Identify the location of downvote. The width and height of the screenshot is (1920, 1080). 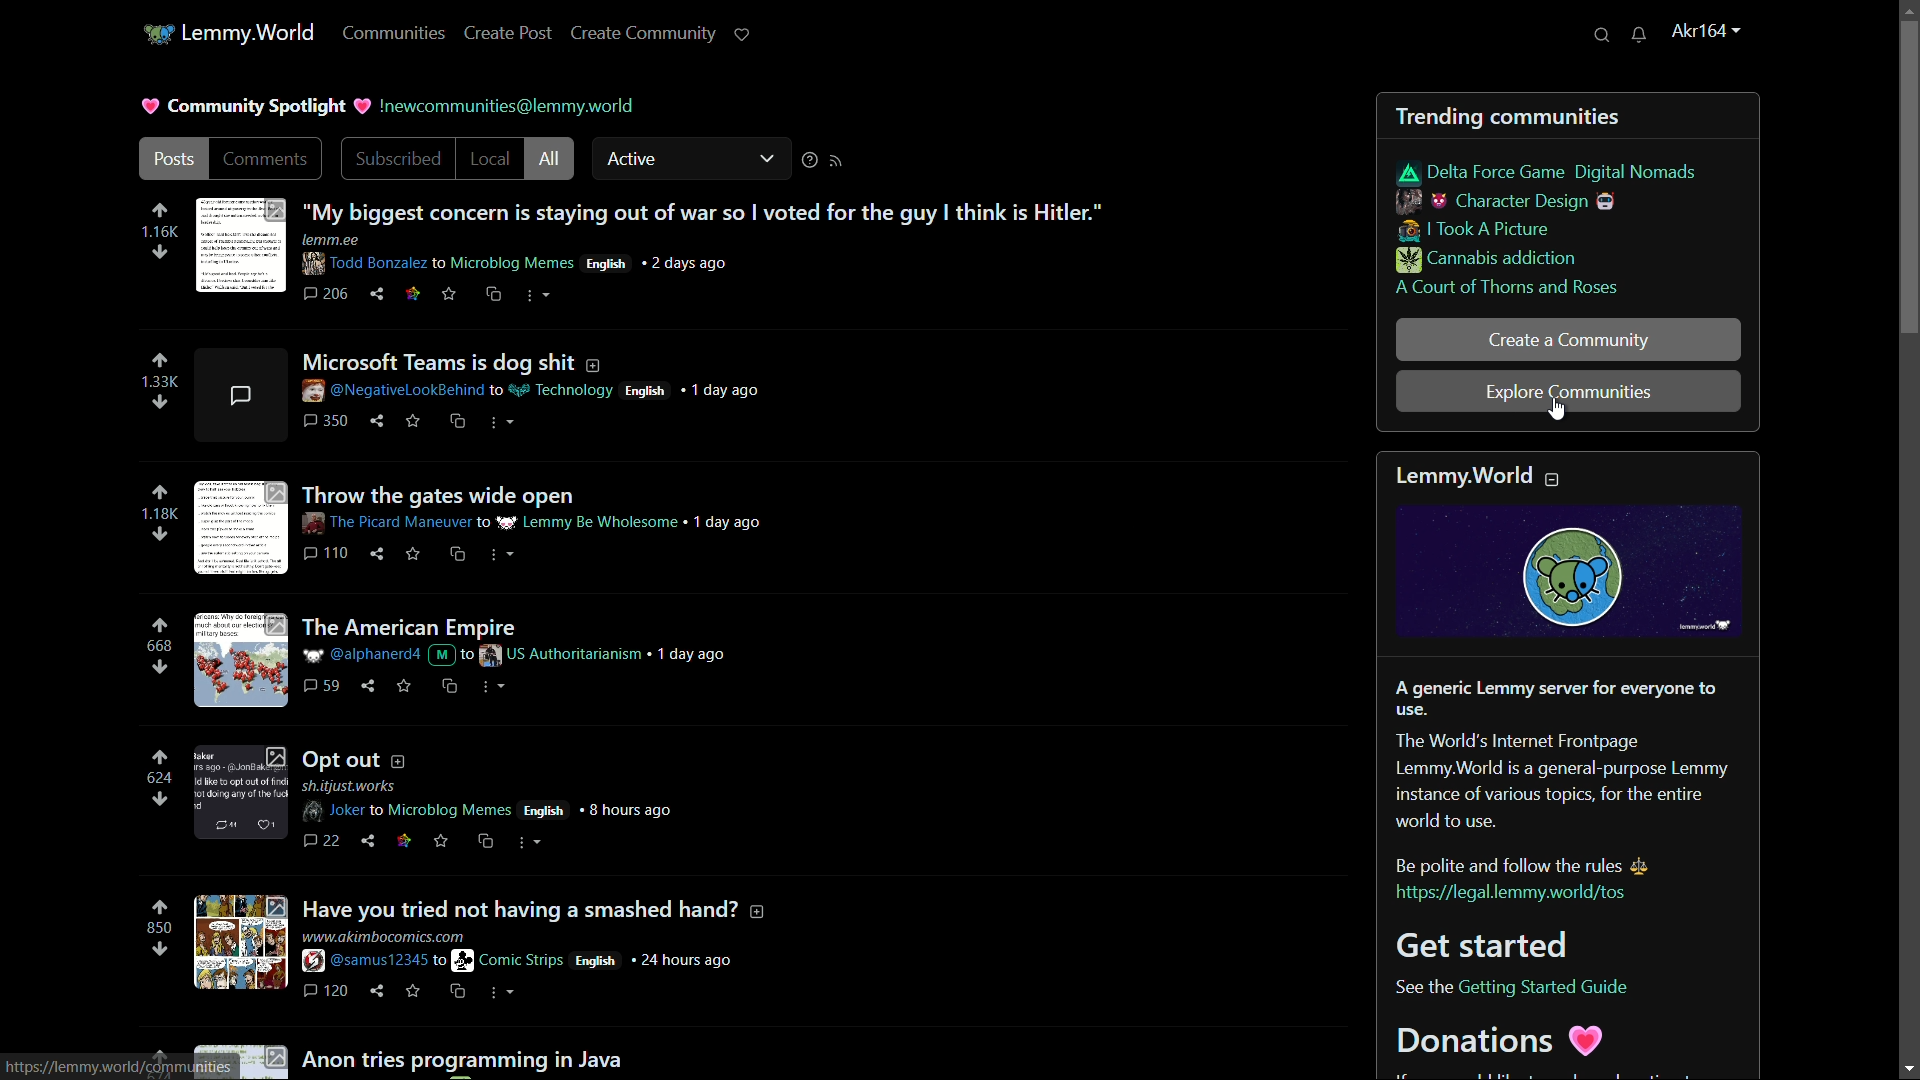
(163, 401).